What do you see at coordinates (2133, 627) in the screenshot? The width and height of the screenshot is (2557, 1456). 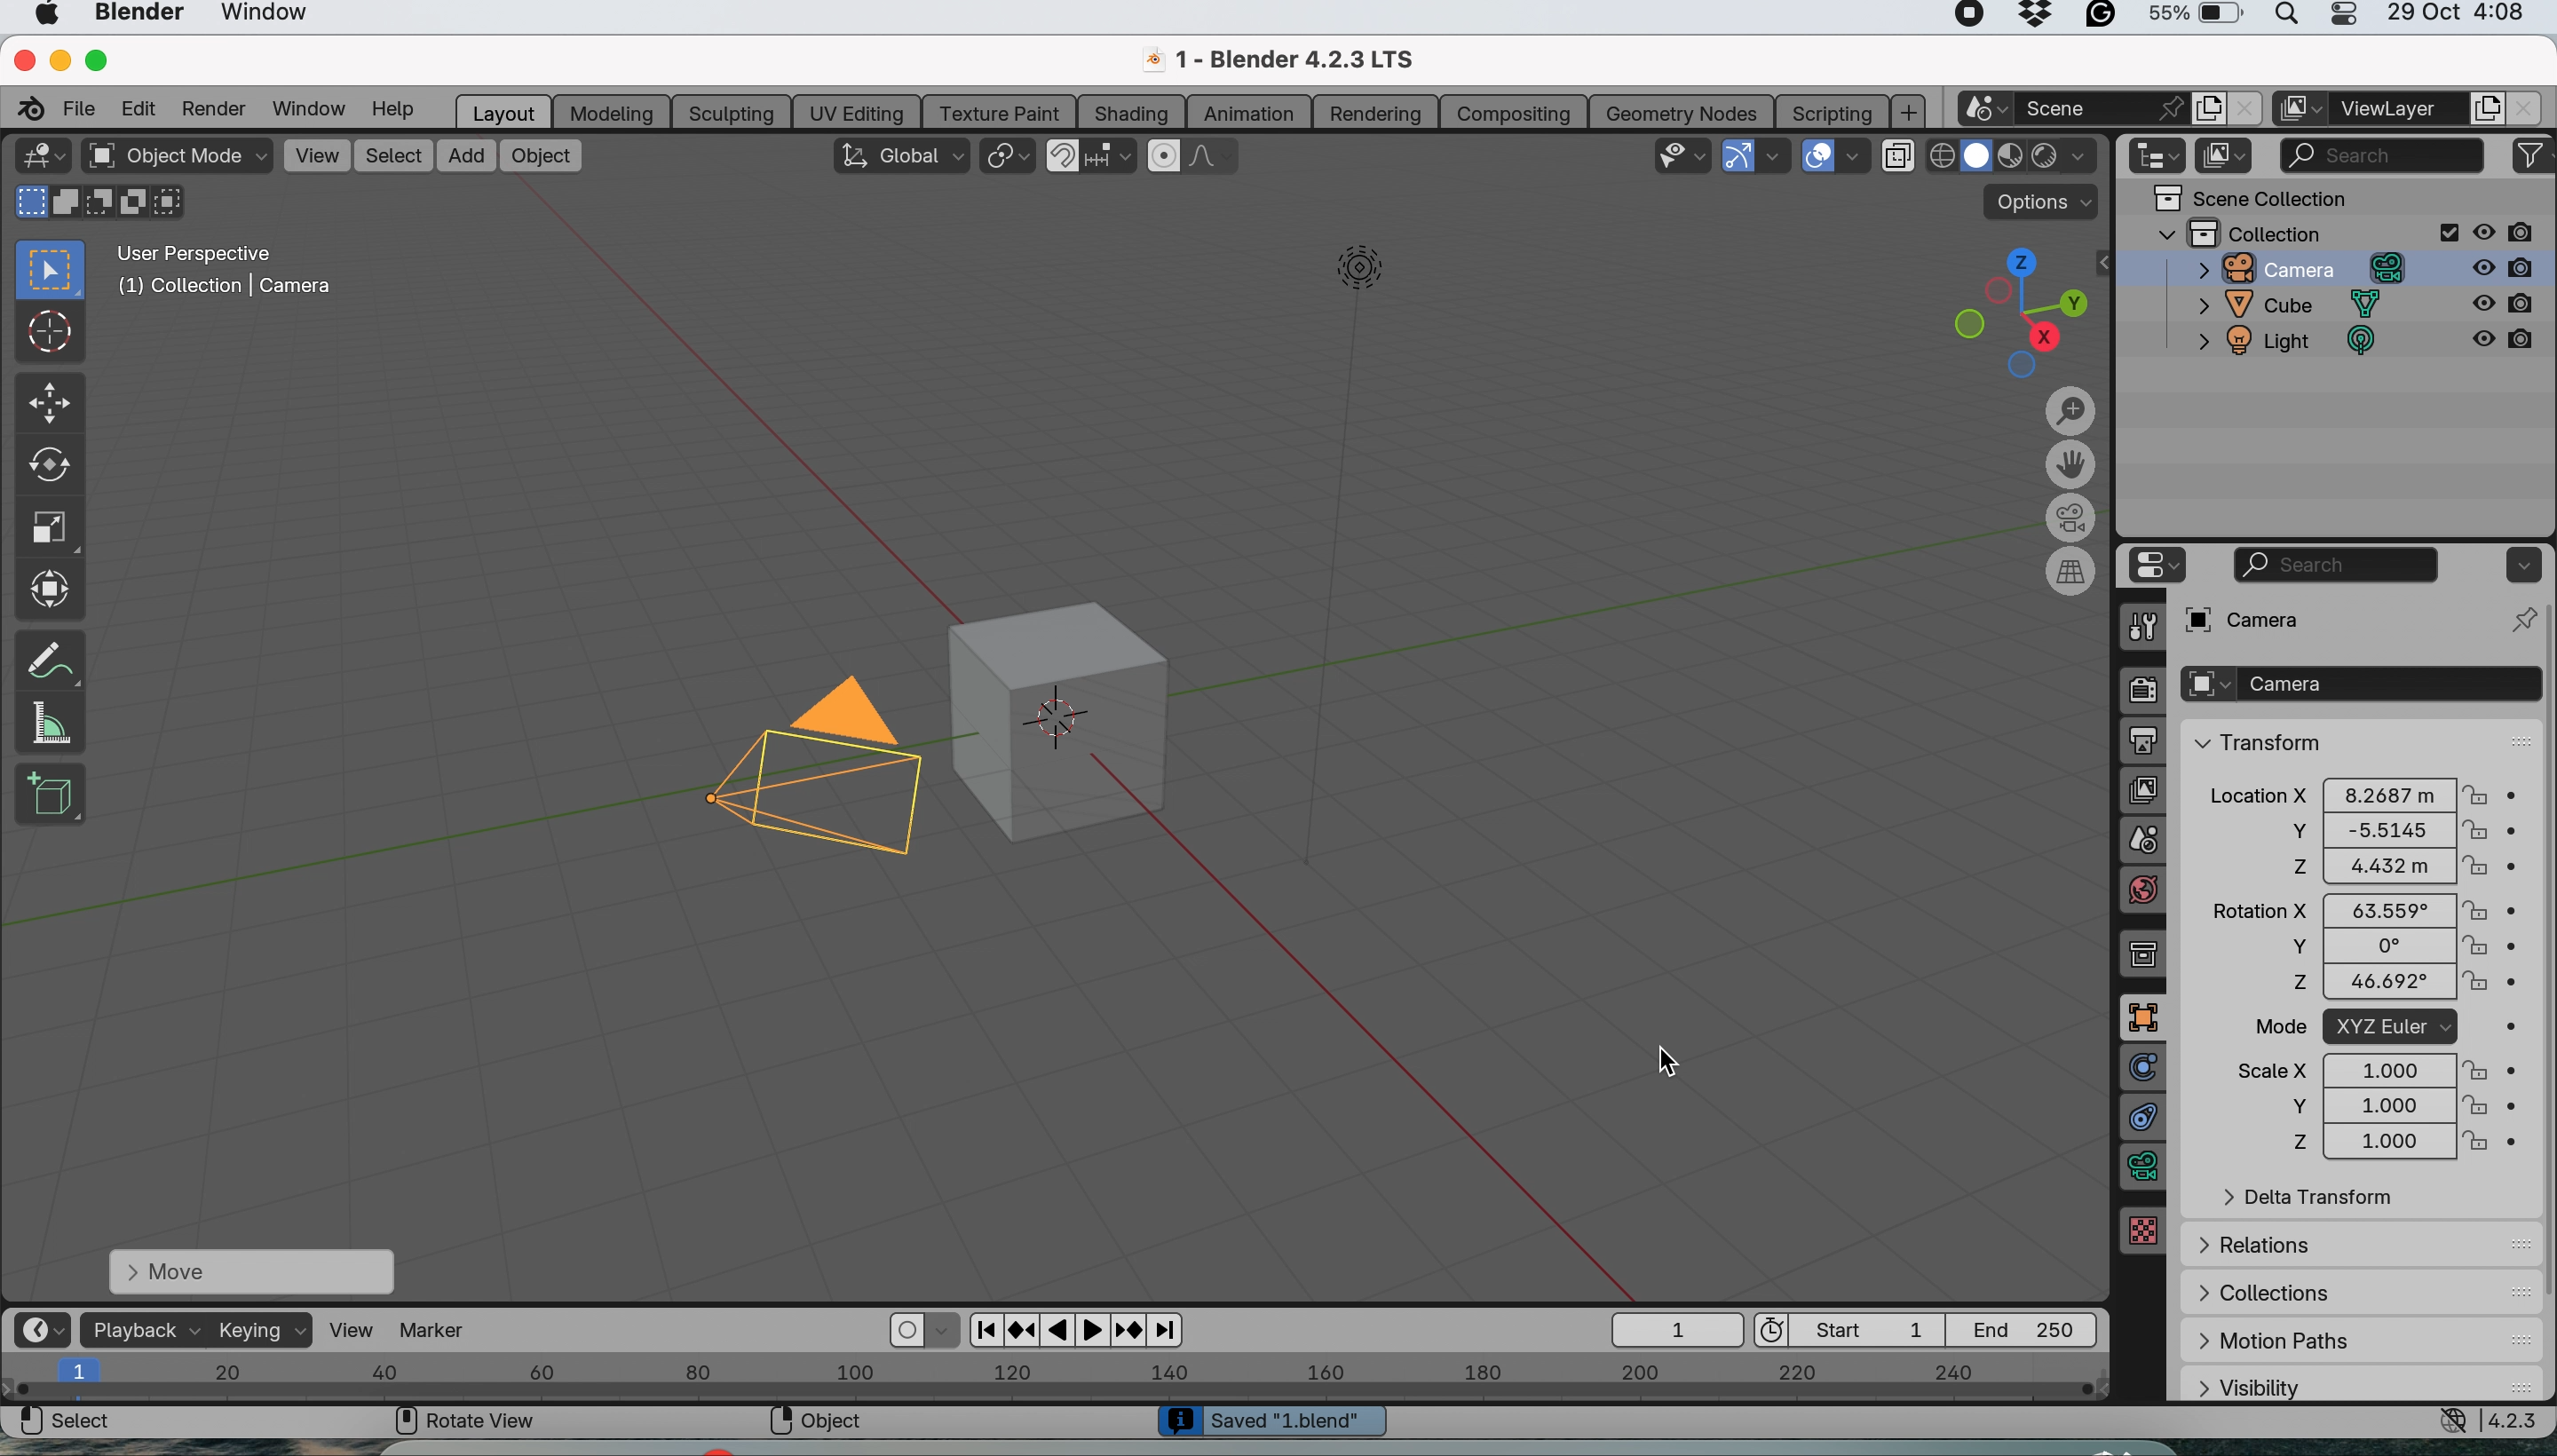 I see `tool` at bounding box center [2133, 627].